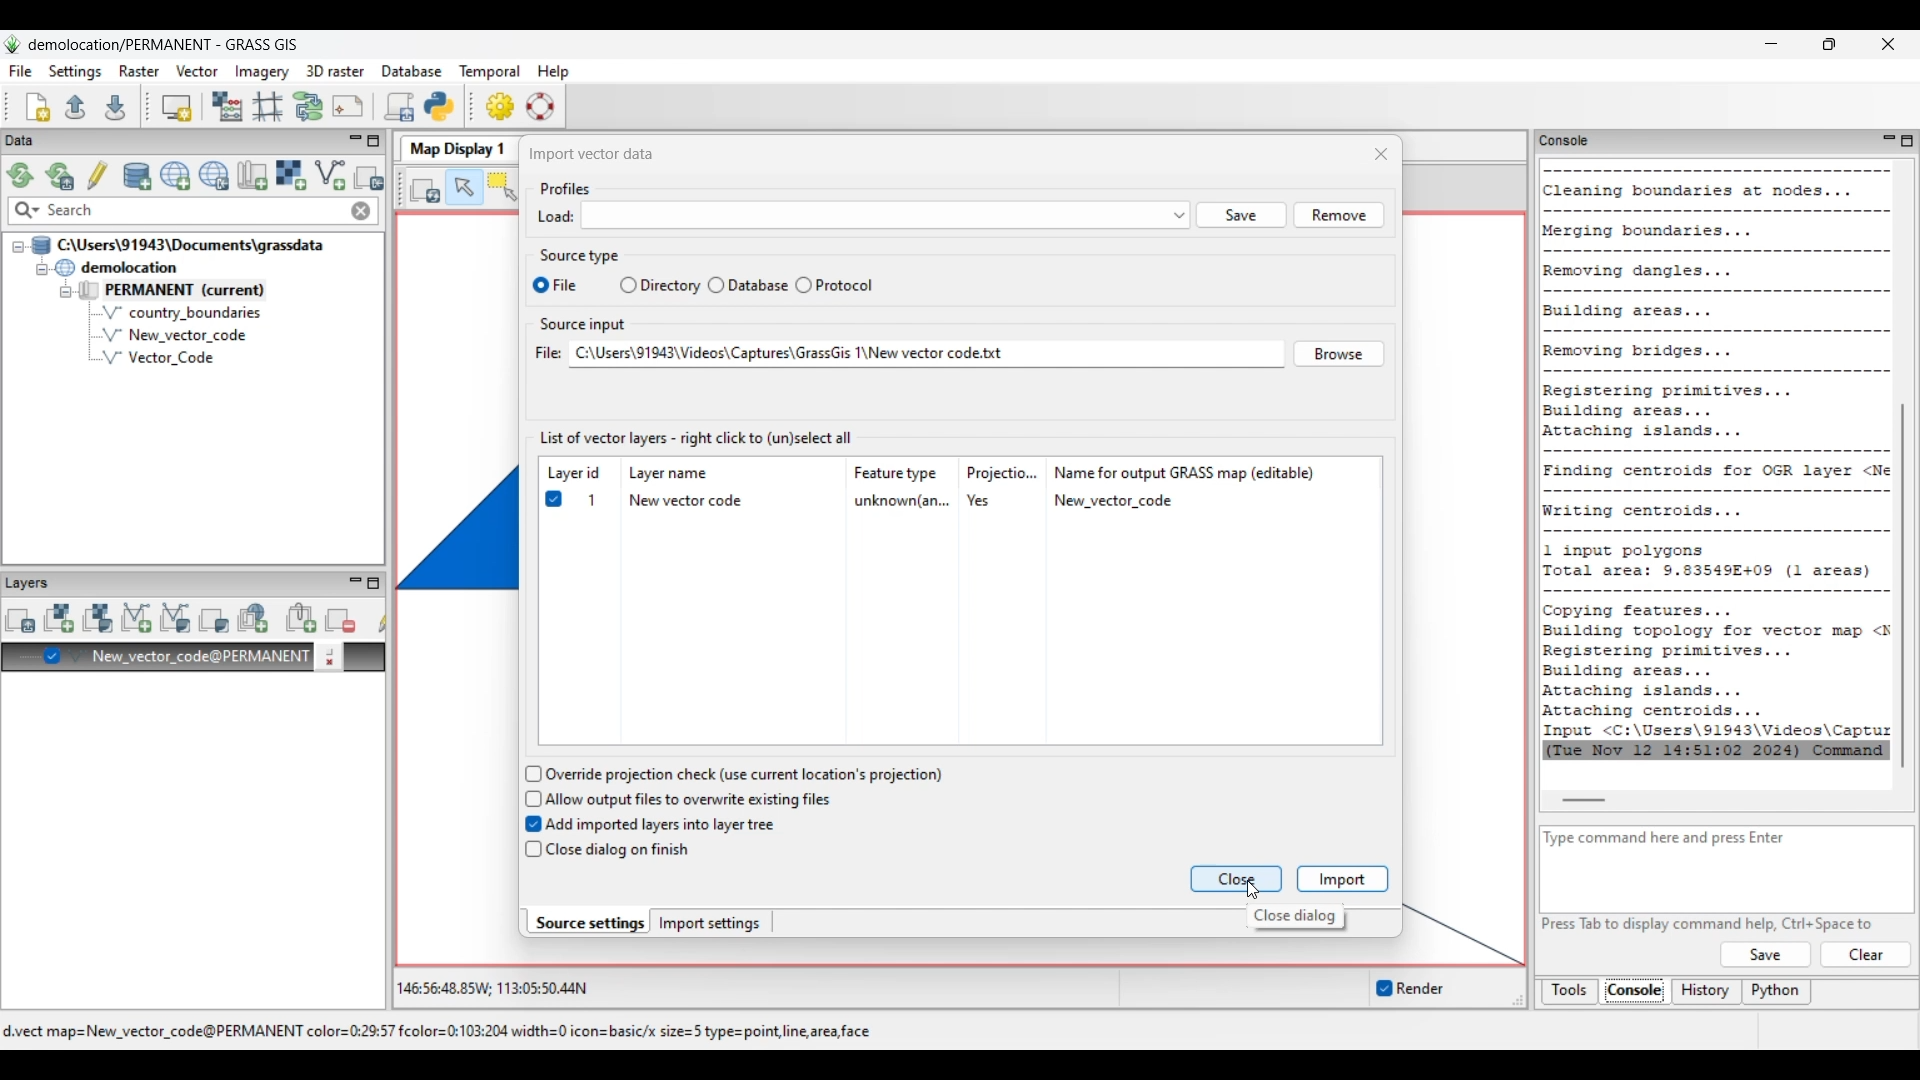 This screenshot has width=1920, height=1080. I want to click on Reload current GRASS mapset only, so click(60, 176).